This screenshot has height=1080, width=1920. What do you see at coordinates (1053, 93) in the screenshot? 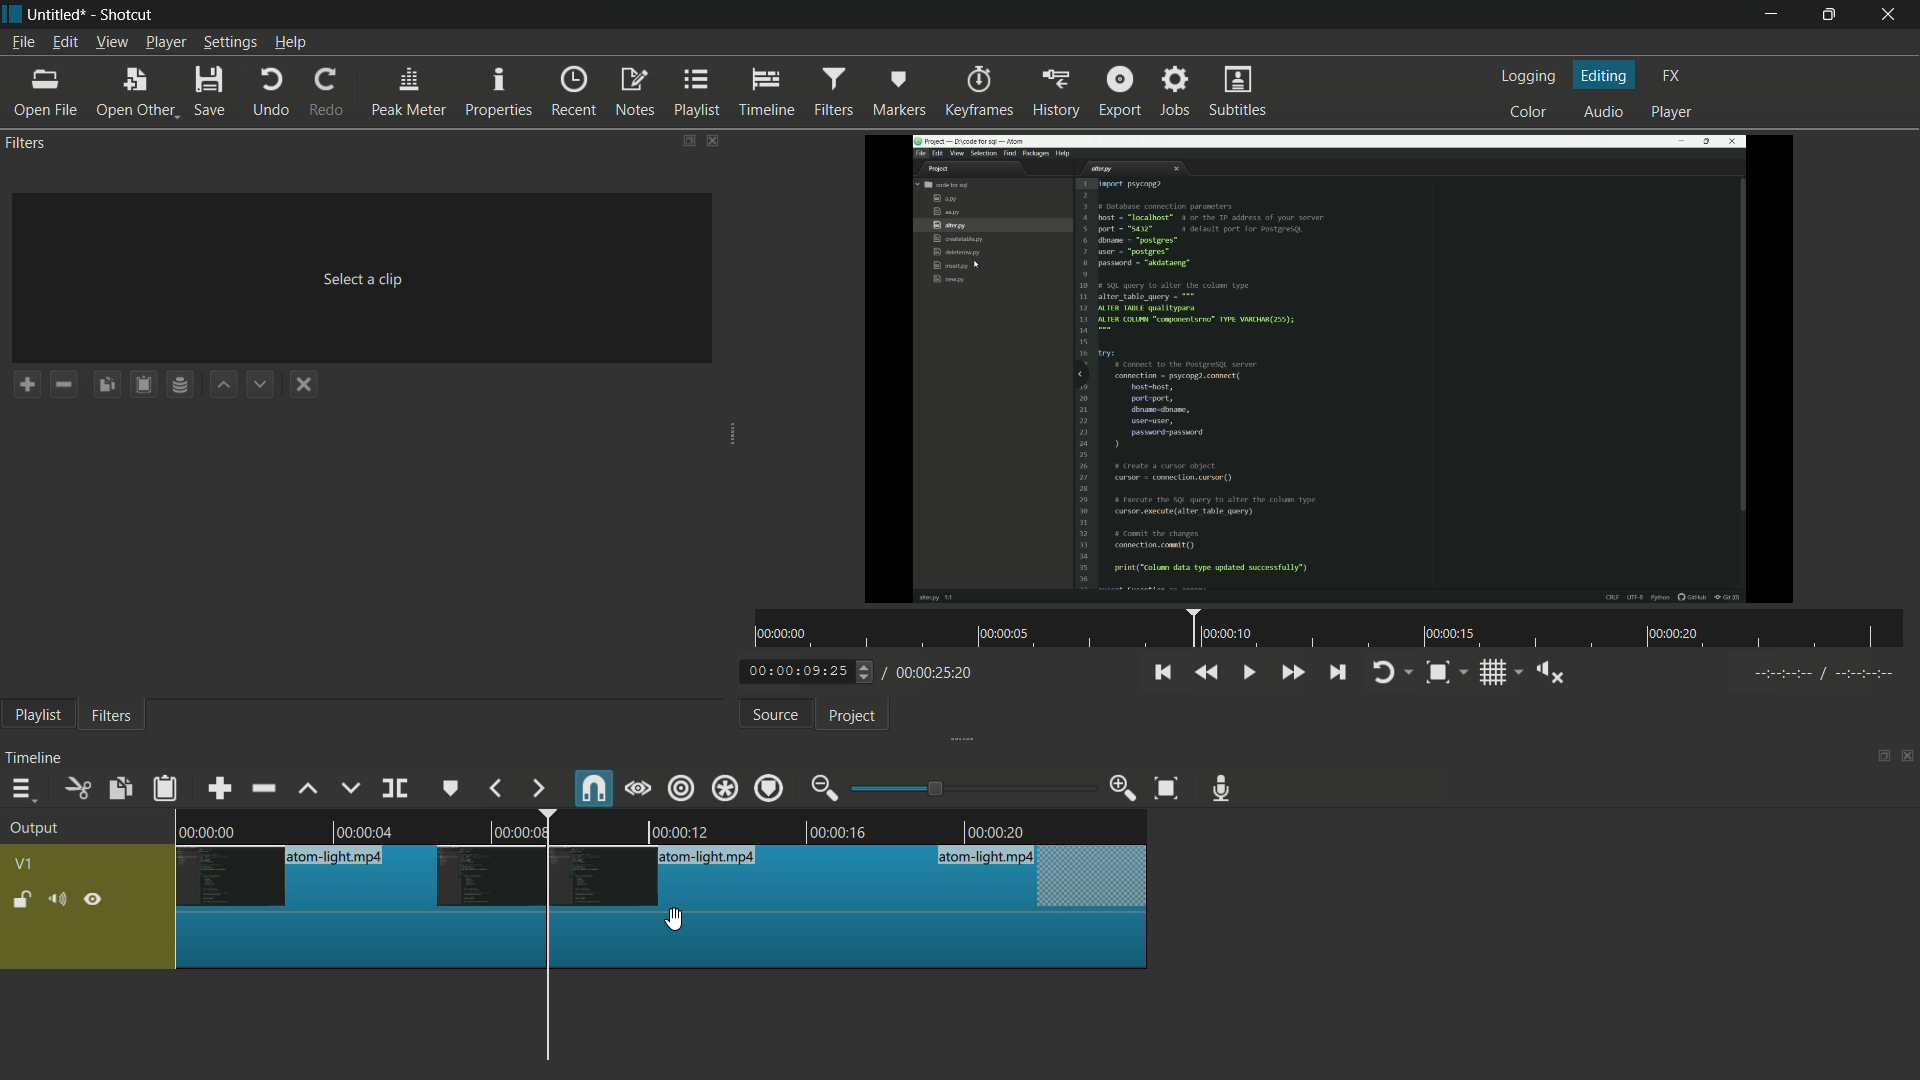
I see `history` at bounding box center [1053, 93].